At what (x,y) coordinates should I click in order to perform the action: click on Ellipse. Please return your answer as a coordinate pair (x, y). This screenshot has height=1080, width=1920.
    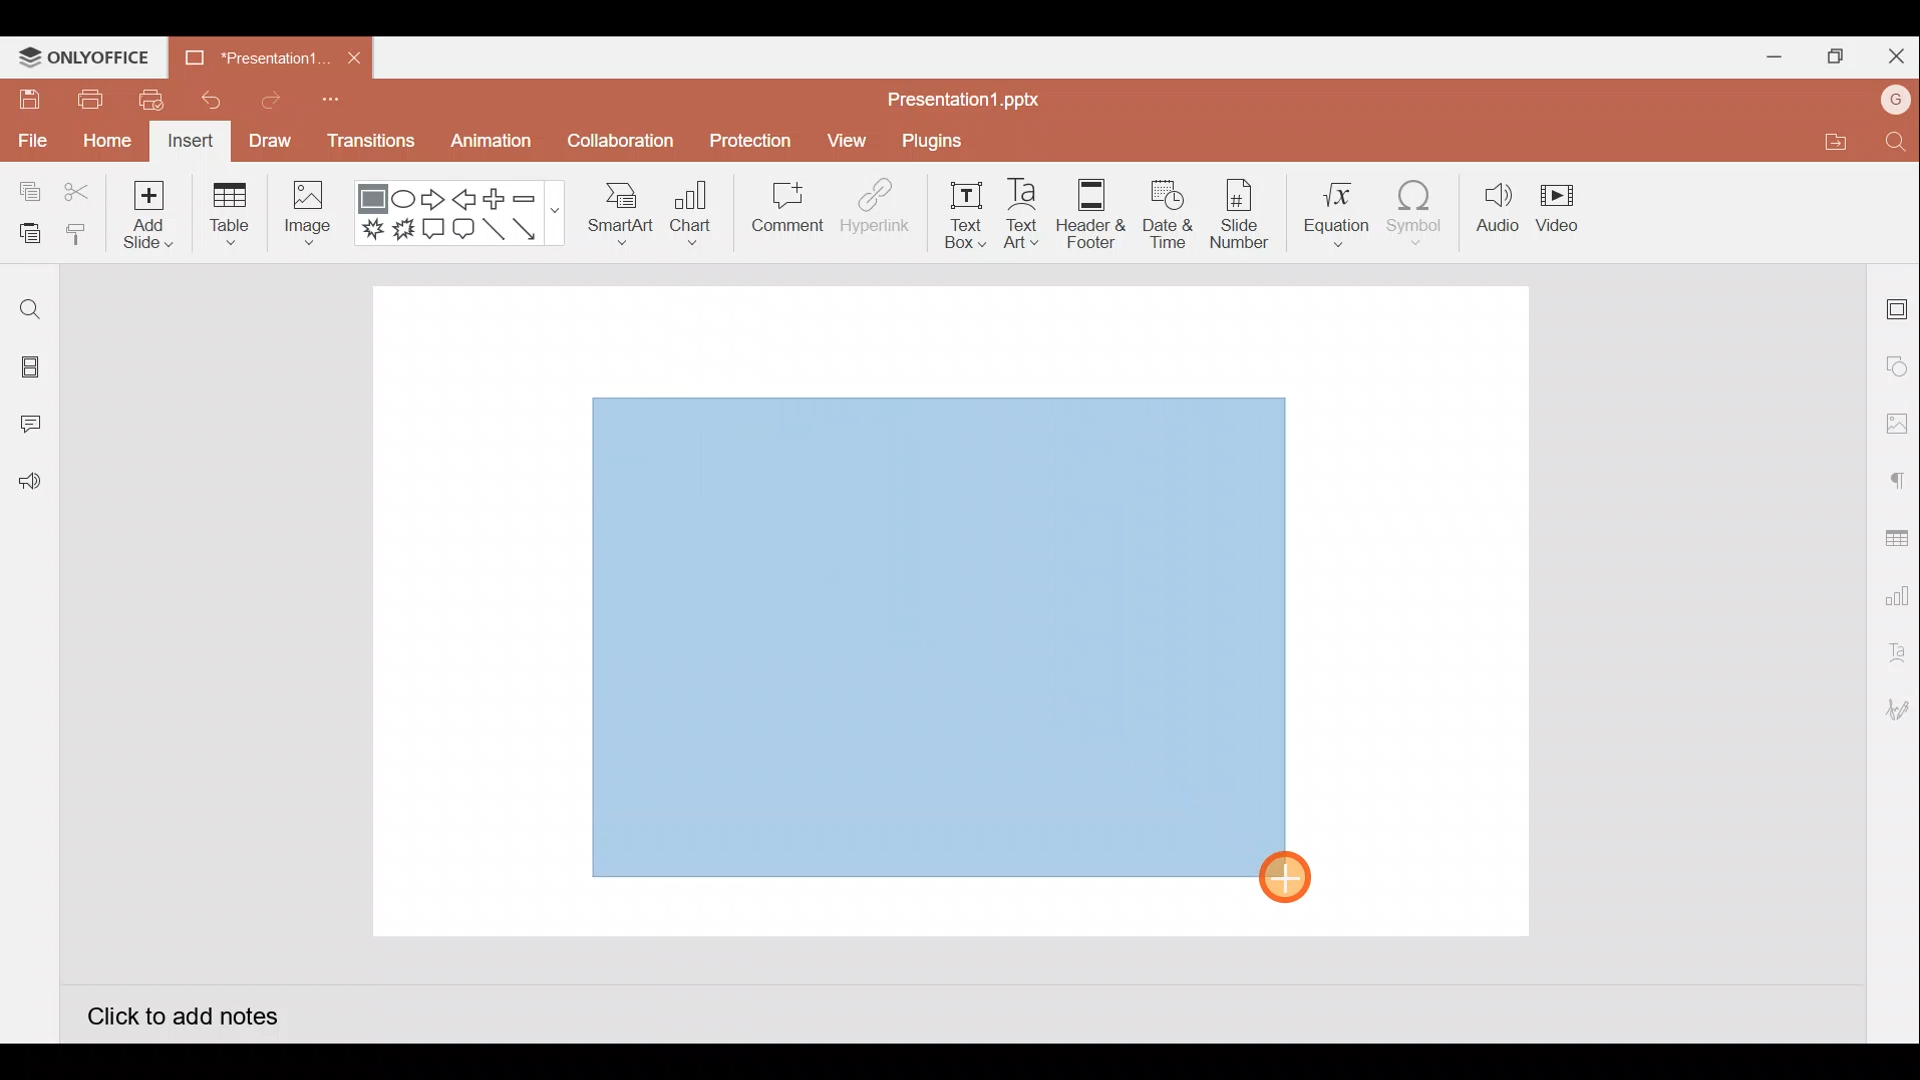
    Looking at the image, I should click on (406, 198).